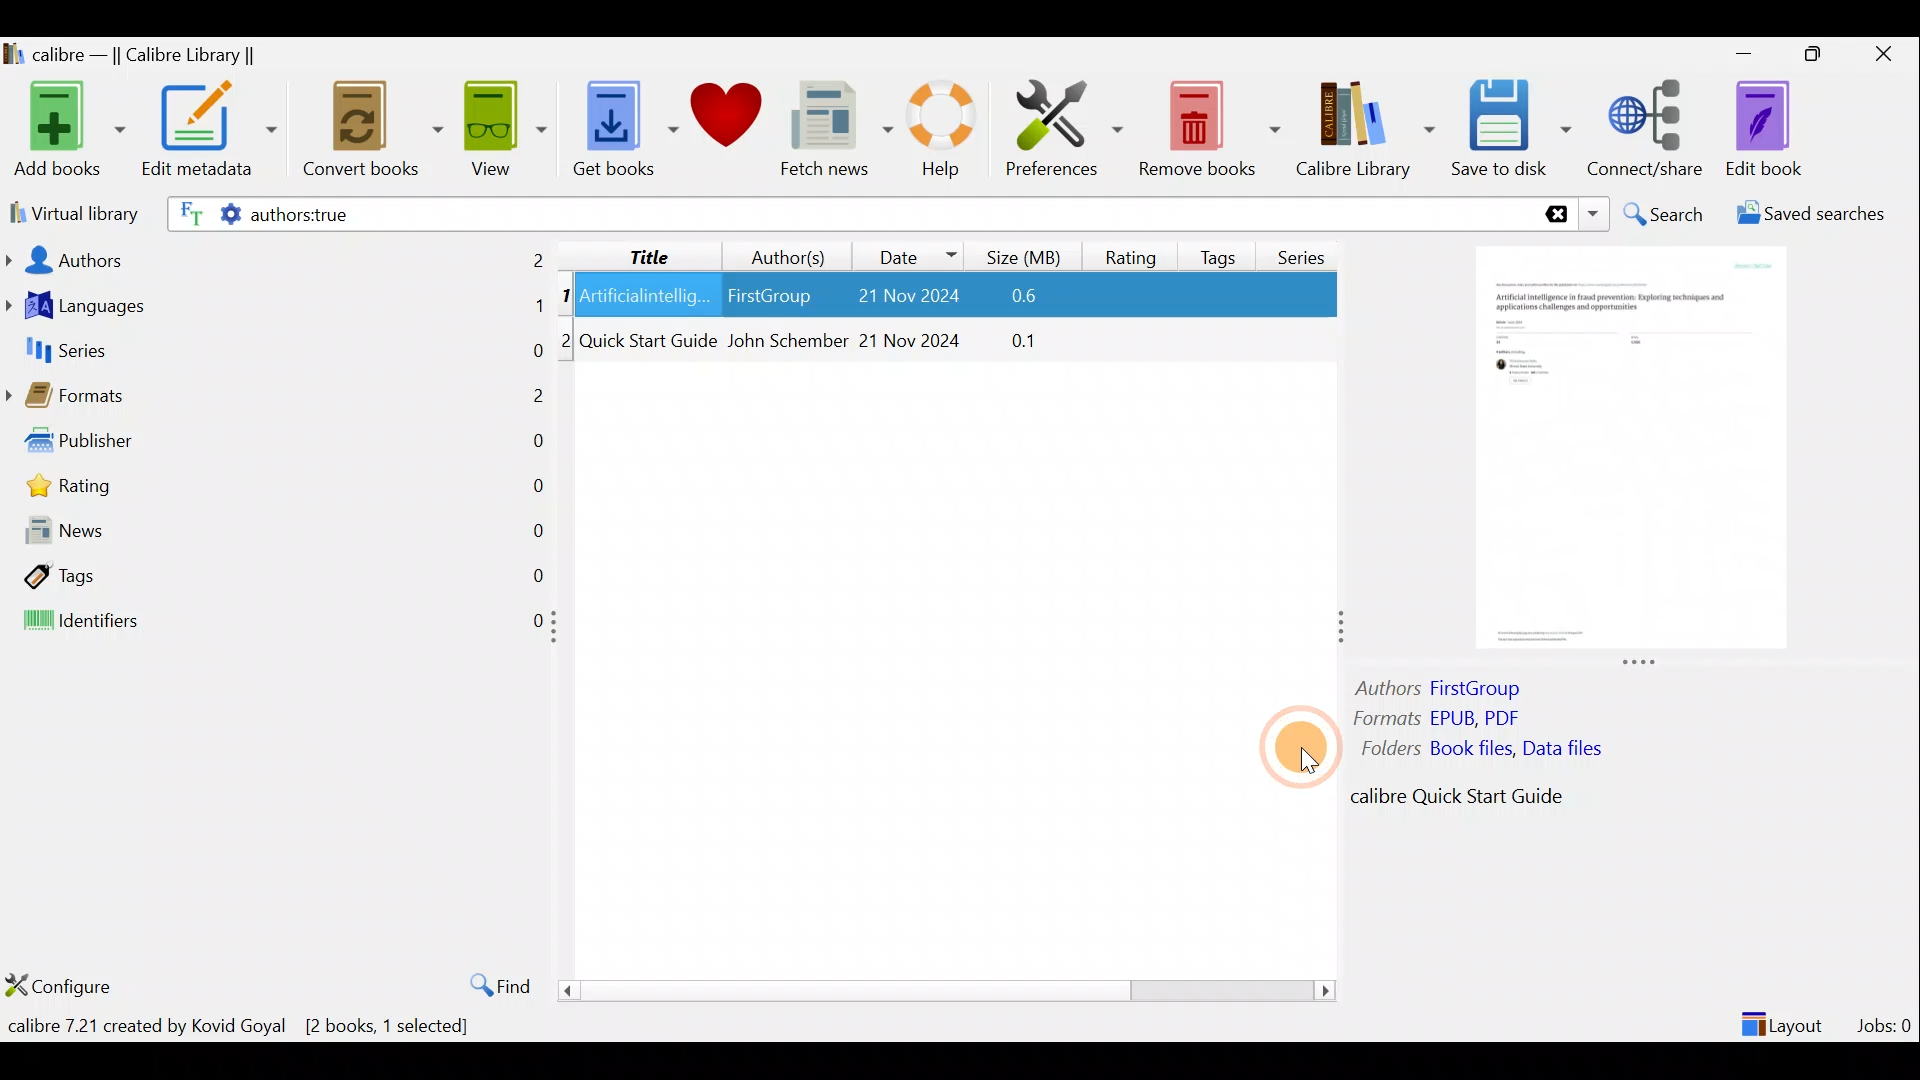 This screenshot has height=1080, width=1920. Describe the element at coordinates (1760, 130) in the screenshot. I see `Edit book` at that location.